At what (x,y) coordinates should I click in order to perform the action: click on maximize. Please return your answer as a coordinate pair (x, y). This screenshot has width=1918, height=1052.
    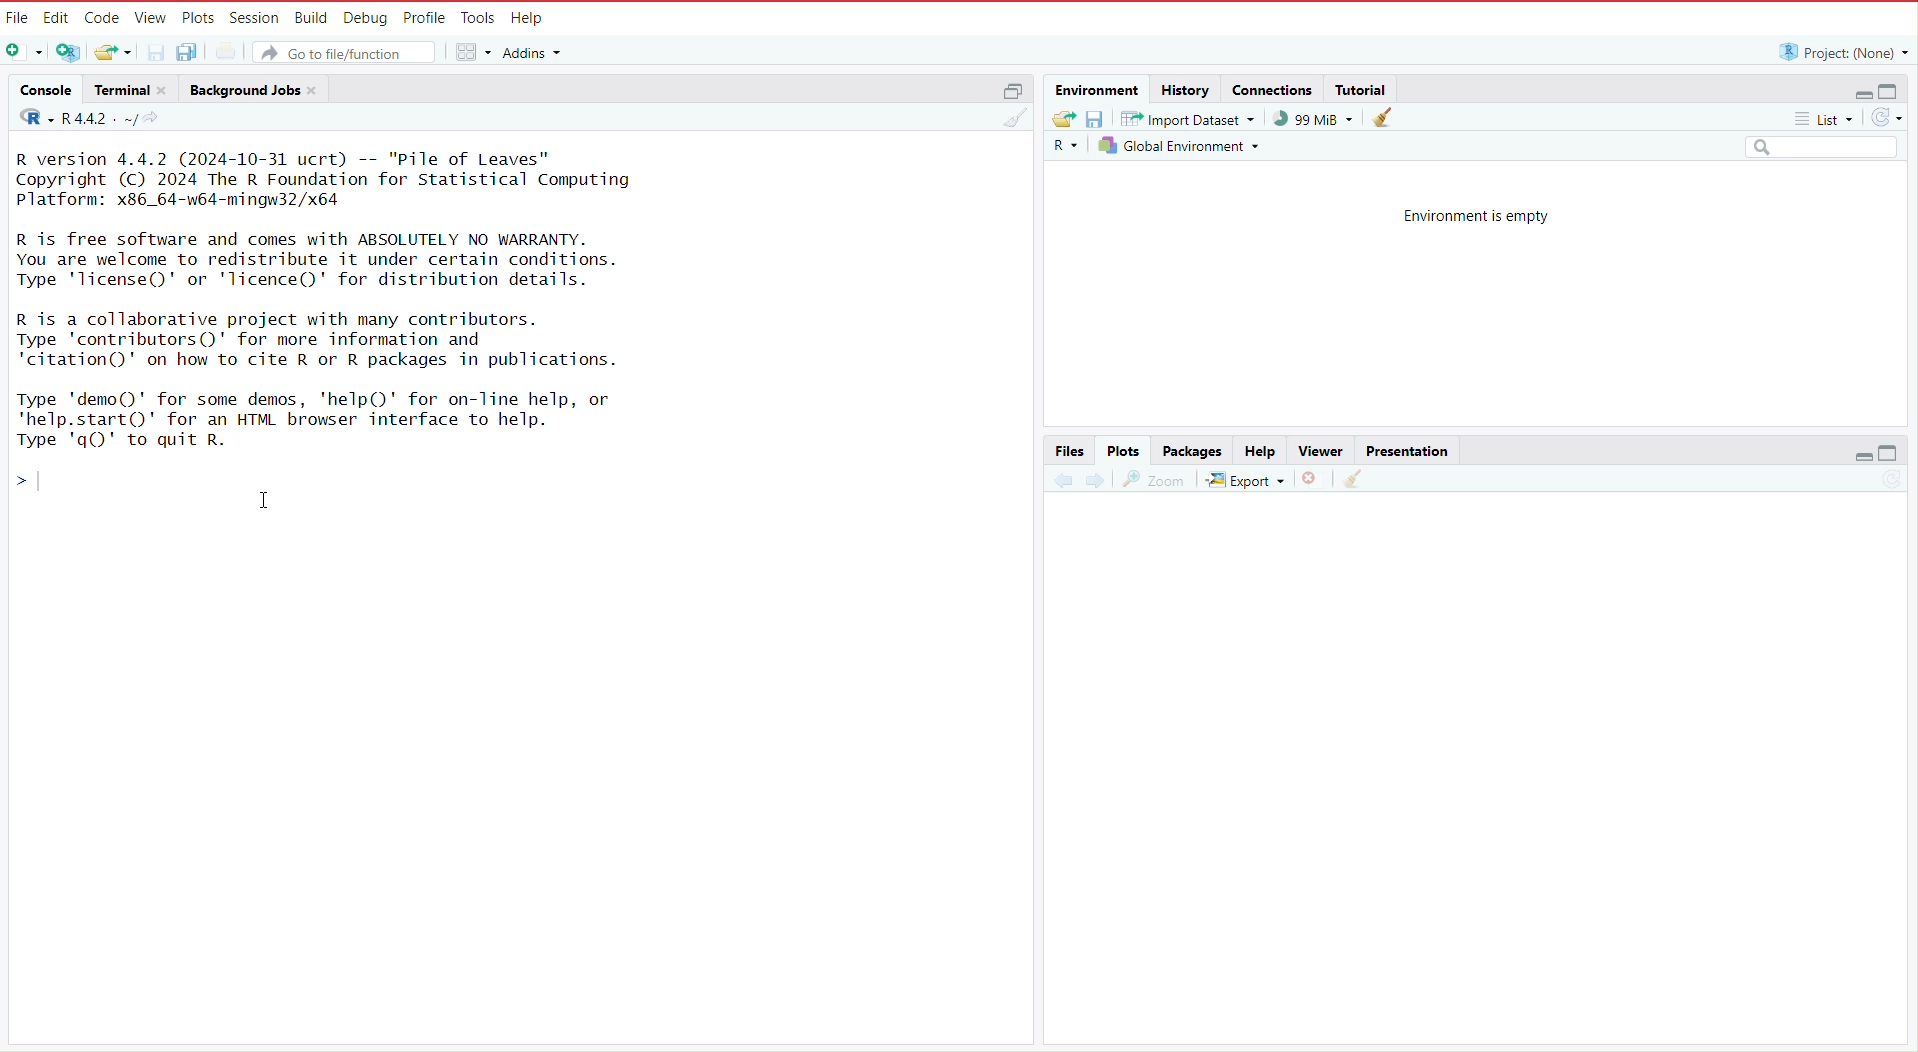
    Looking at the image, I should click on (1896, 88).